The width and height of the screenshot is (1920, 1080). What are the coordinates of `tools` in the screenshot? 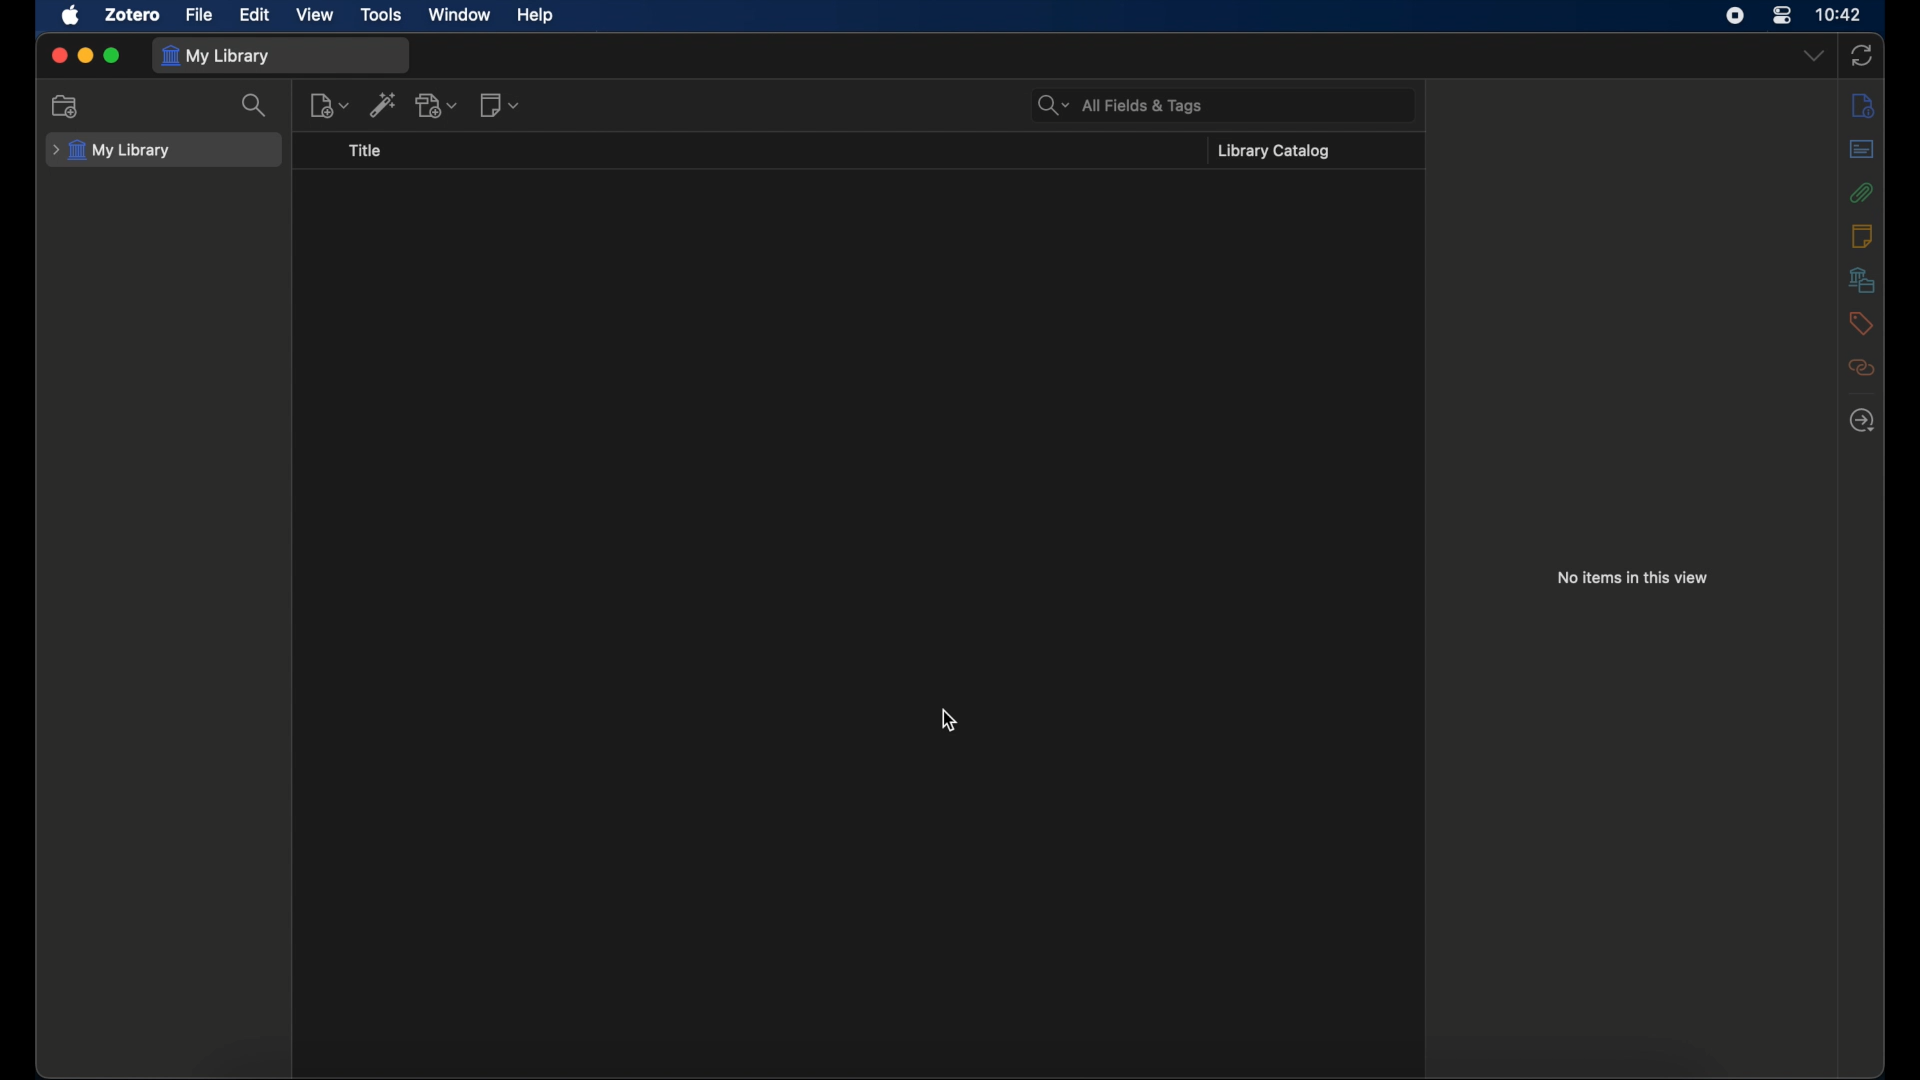 It's located at (382, 14).